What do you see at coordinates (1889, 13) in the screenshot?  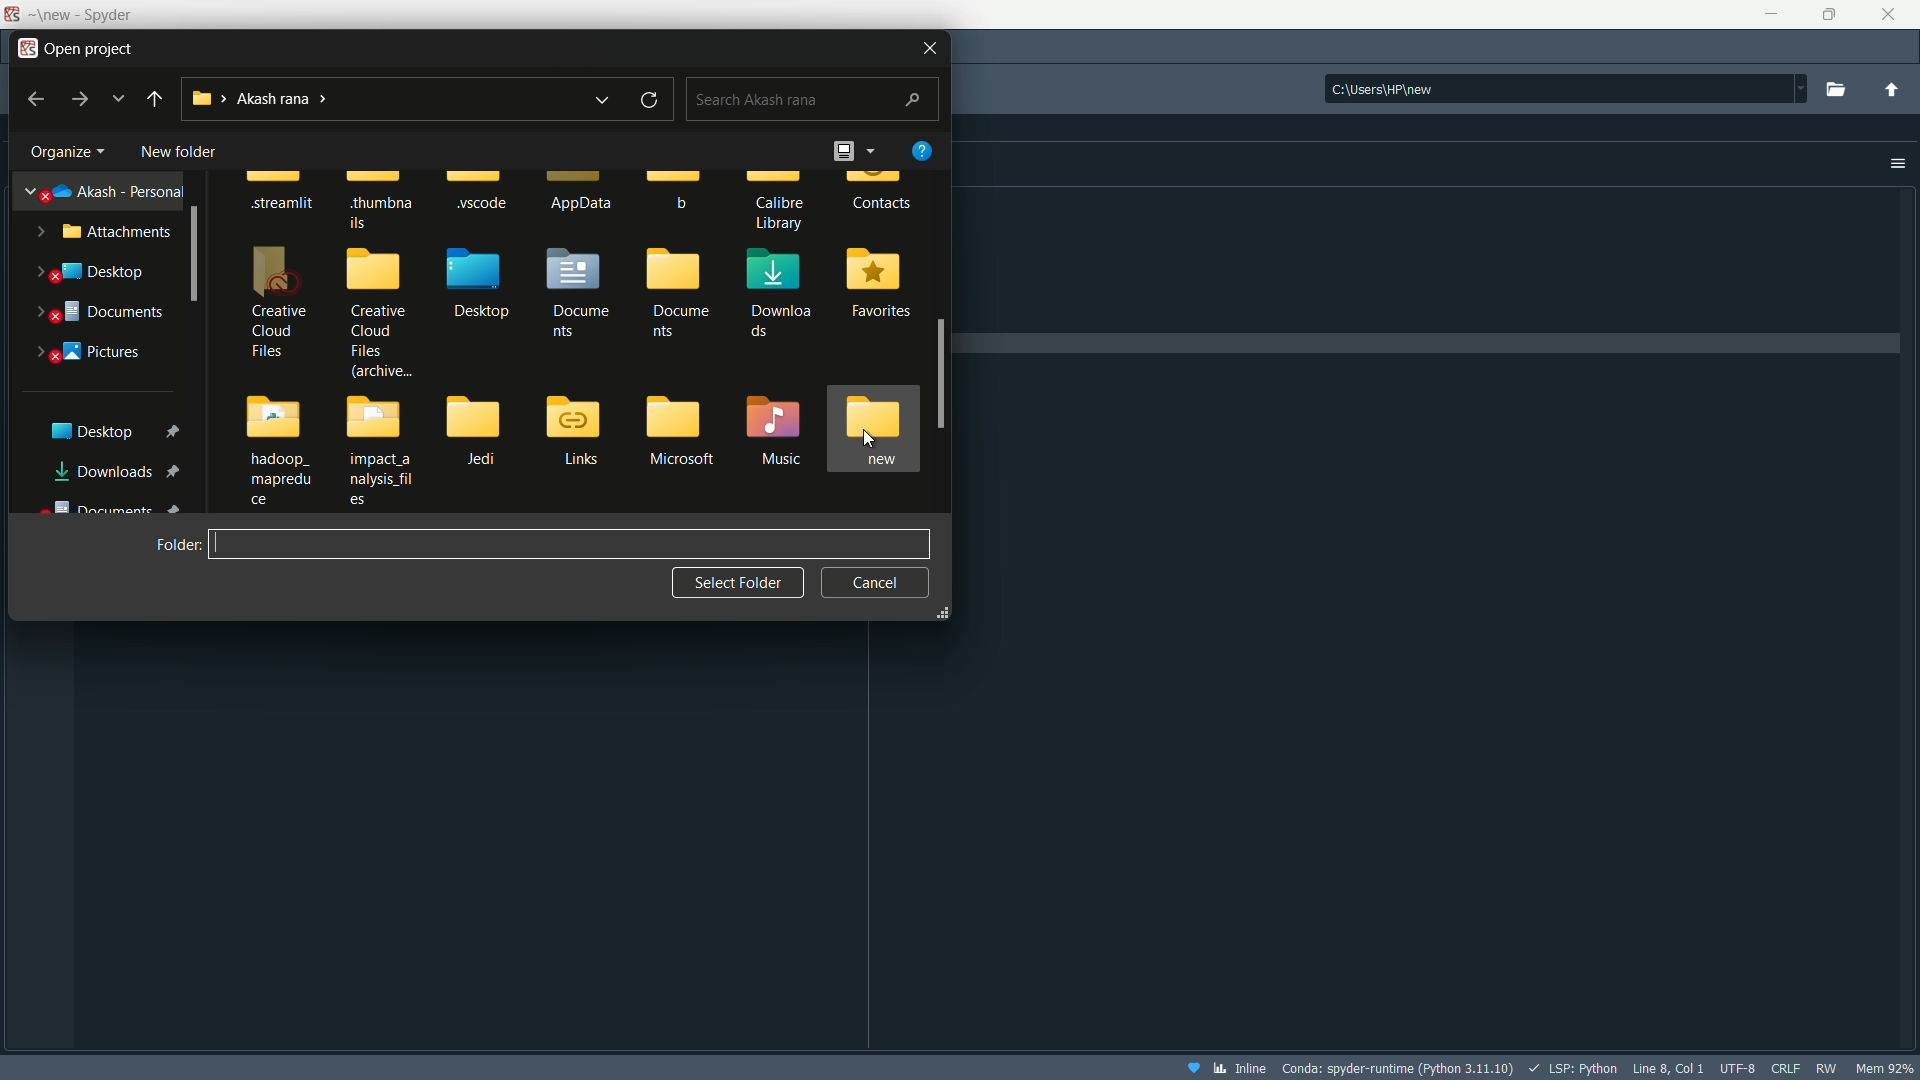 I see `close ` at bounding box center [1889, 13].